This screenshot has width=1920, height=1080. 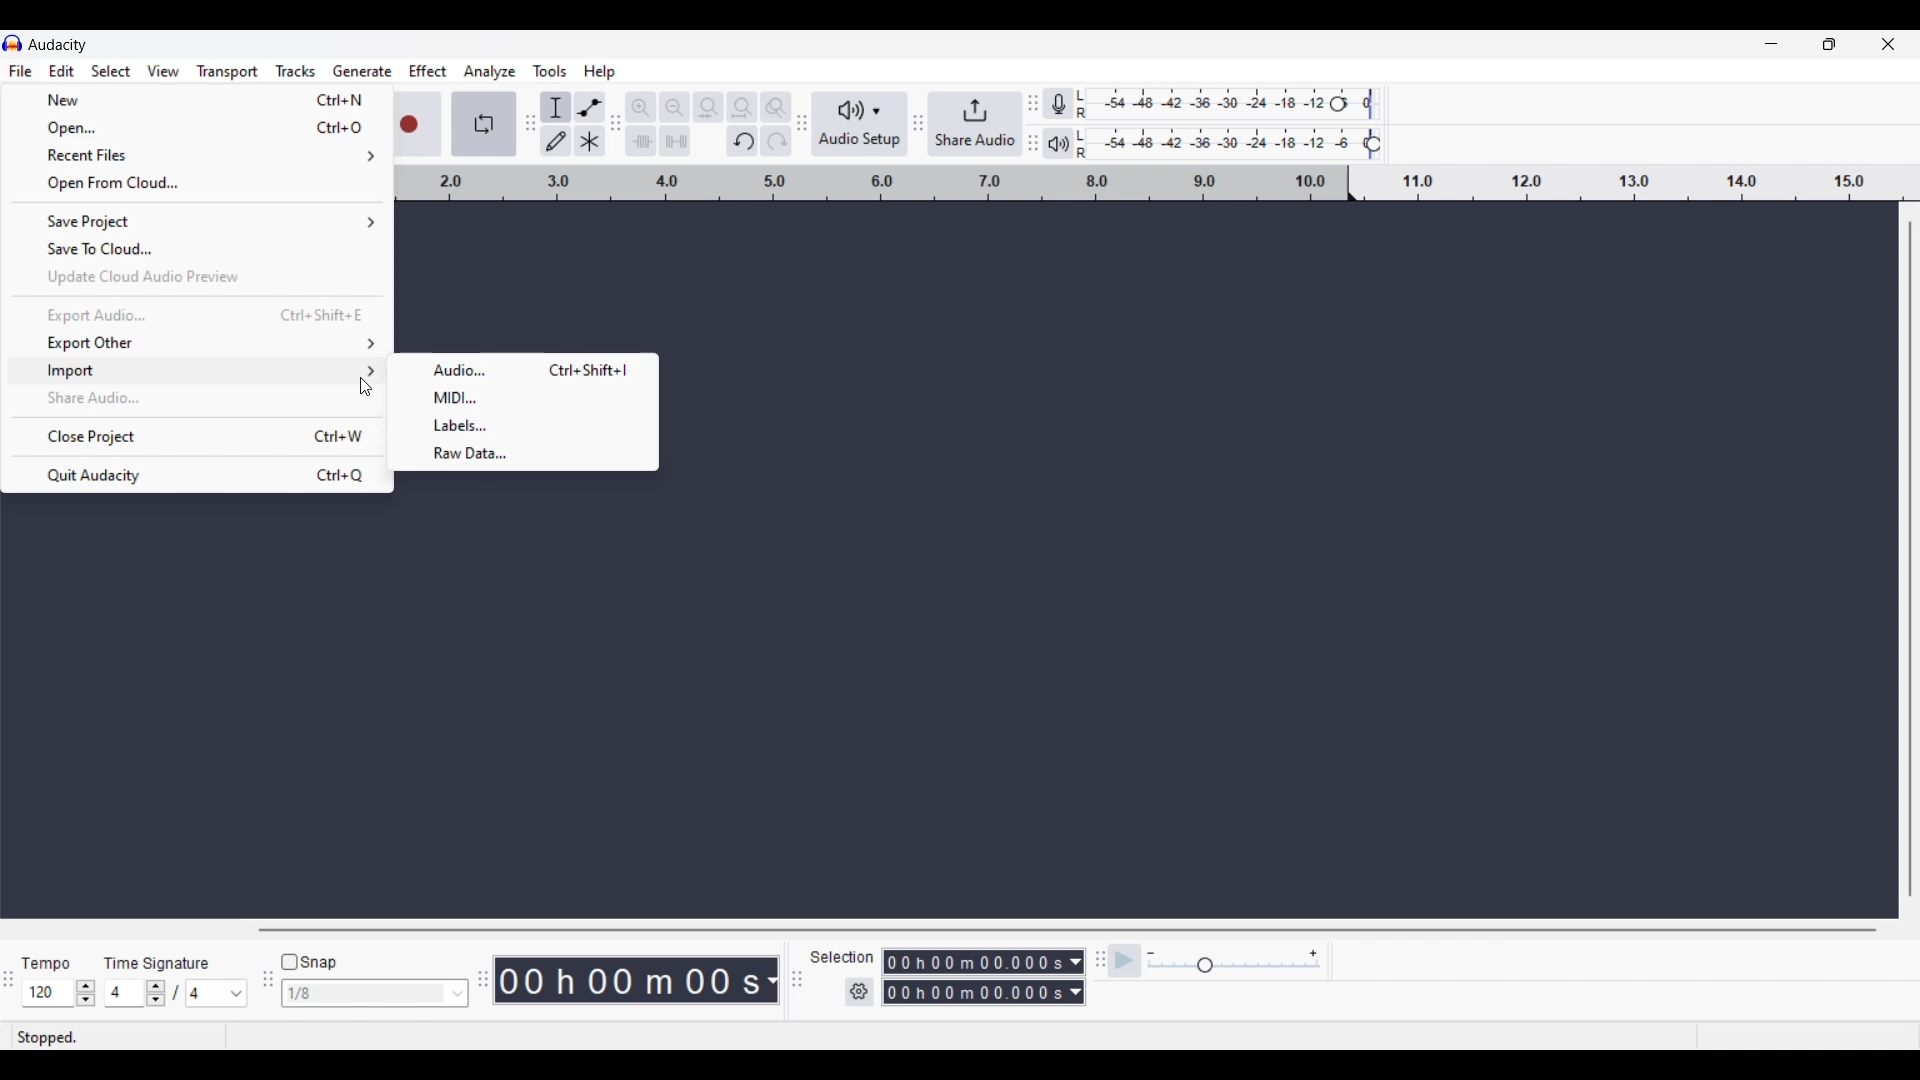 I want to click on Cursor, so click(x=360, y=382).